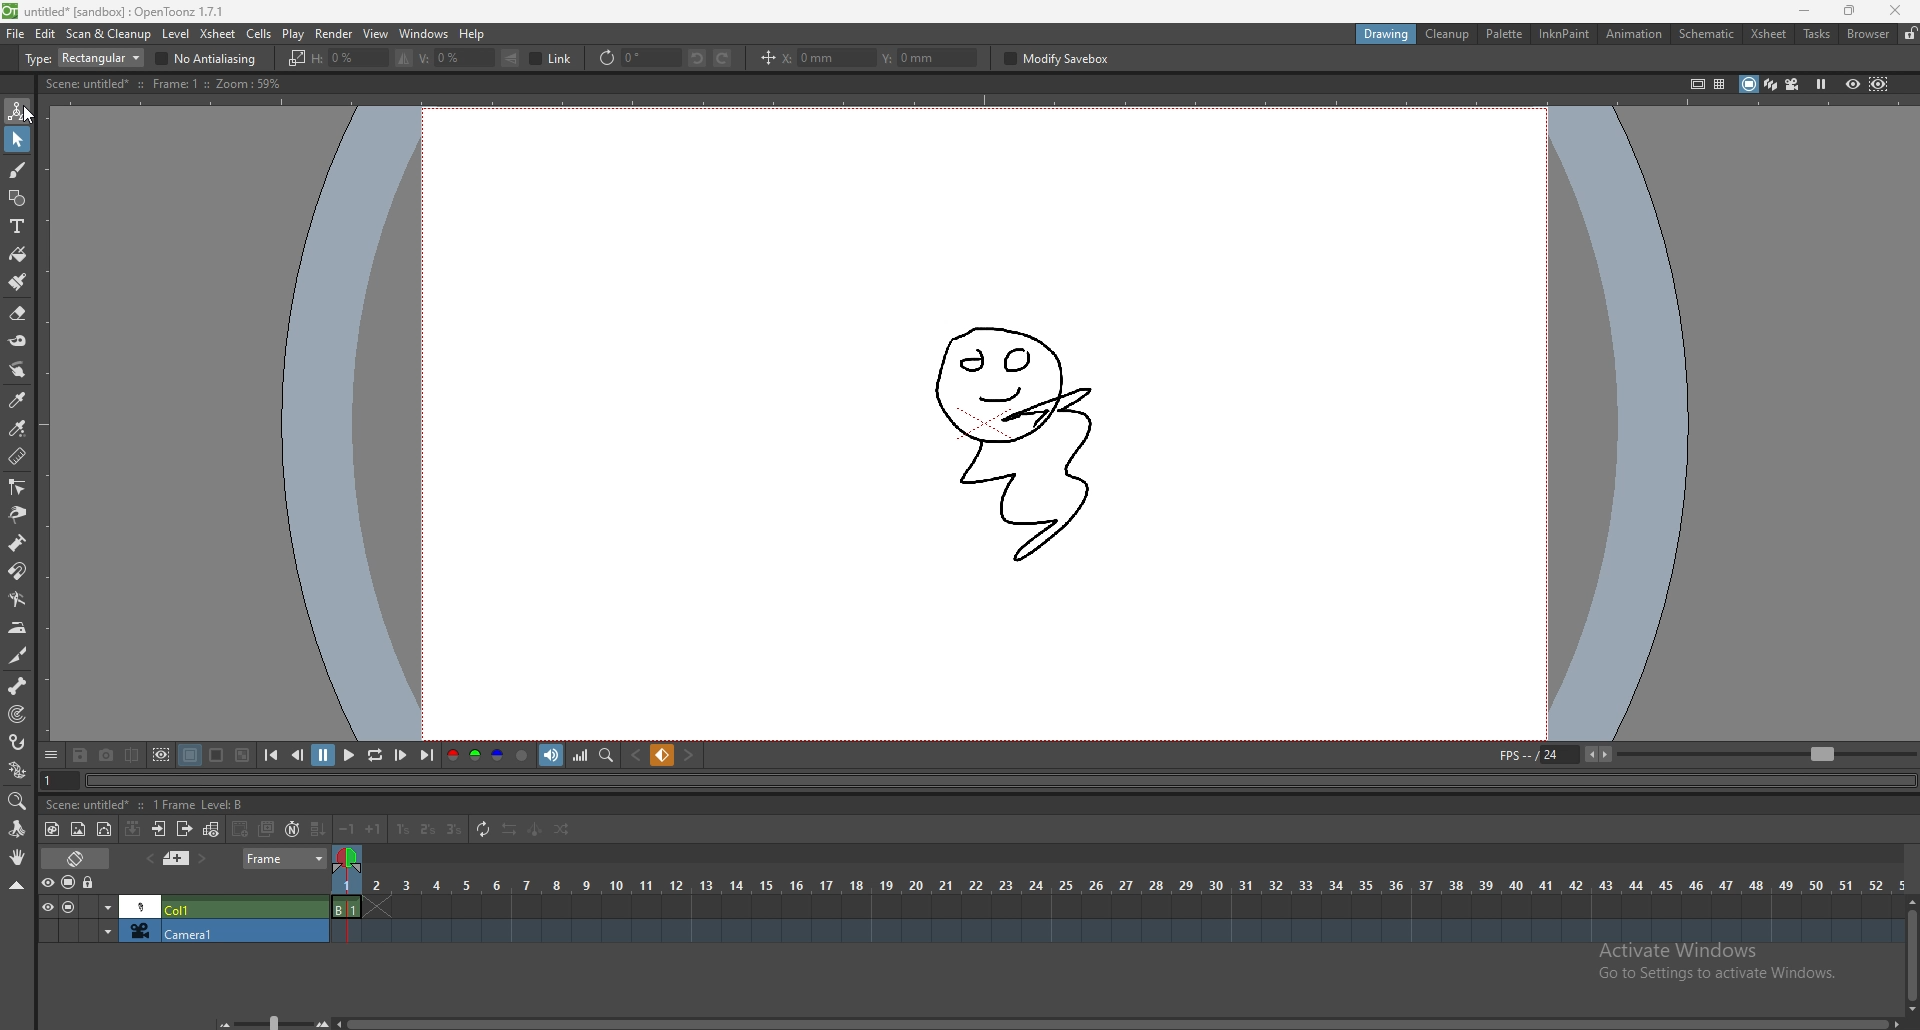 The image size is (1920, 1030). I want to click on camera view, so click(1792, 83).